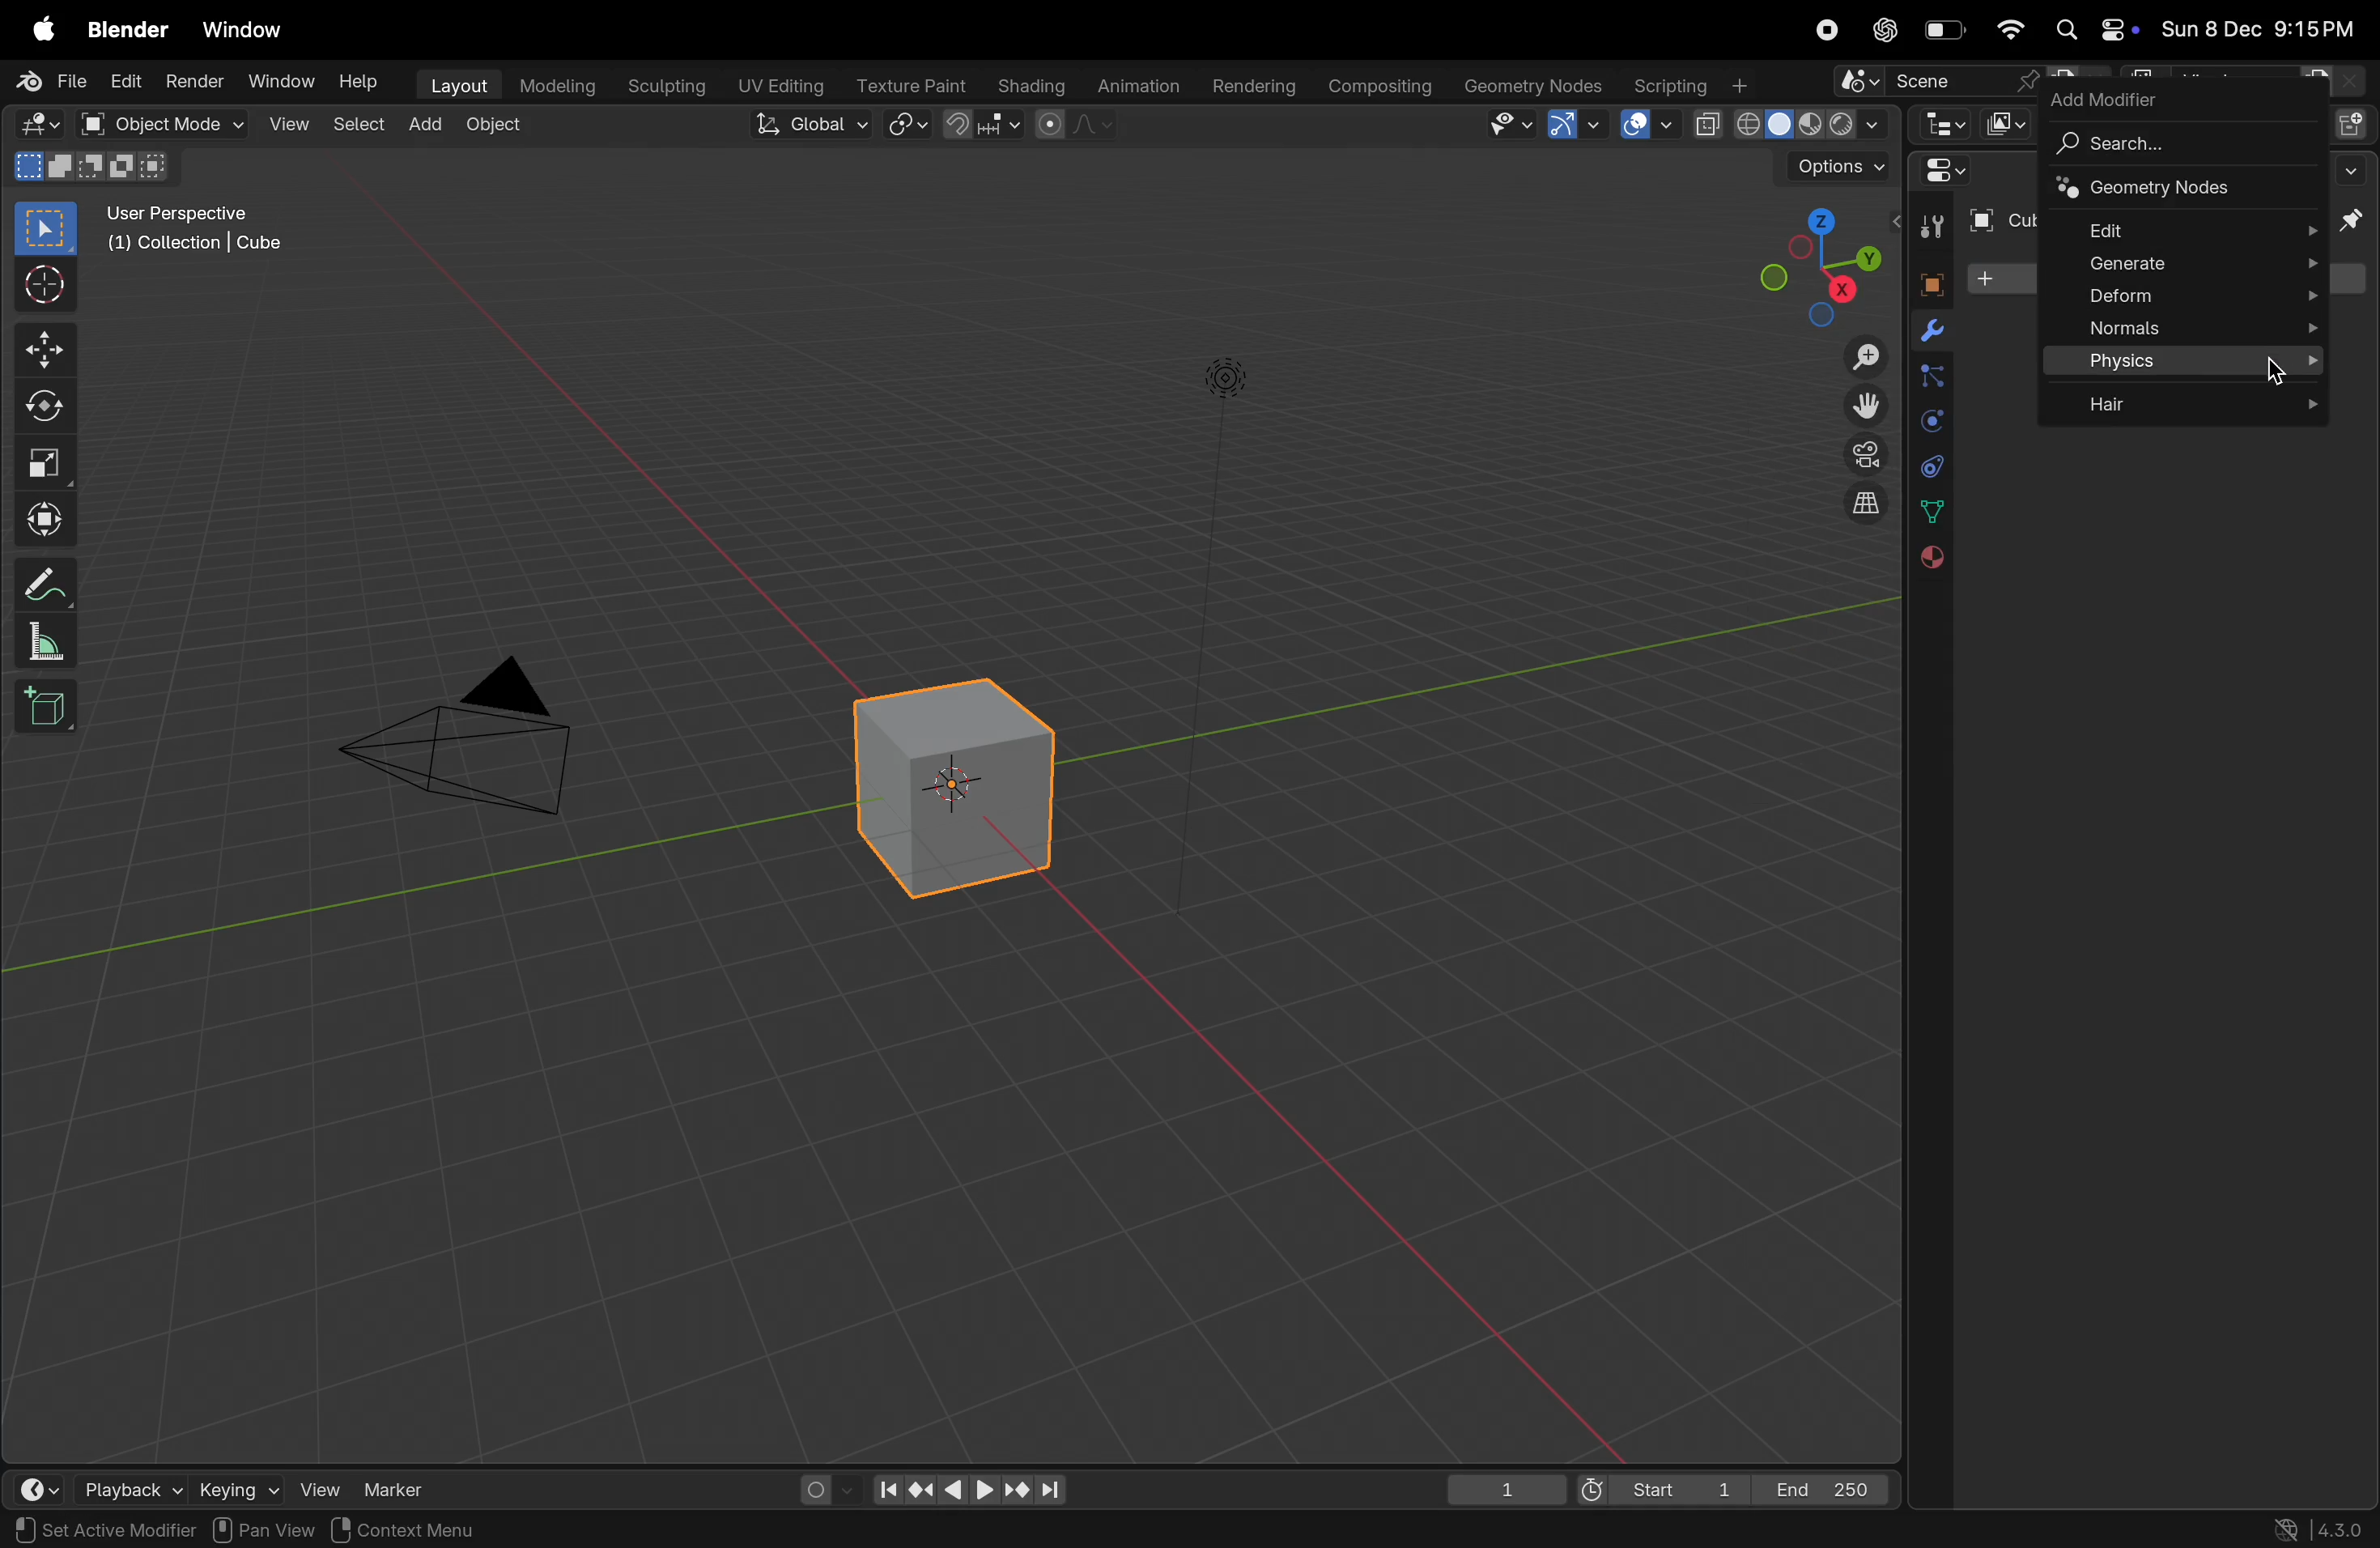 Image resolution: width=2380 pixels, height=1548 pixels. Describe the element at coordinates (2183, 264) in the screenshot. I see `Genrate` at that location.